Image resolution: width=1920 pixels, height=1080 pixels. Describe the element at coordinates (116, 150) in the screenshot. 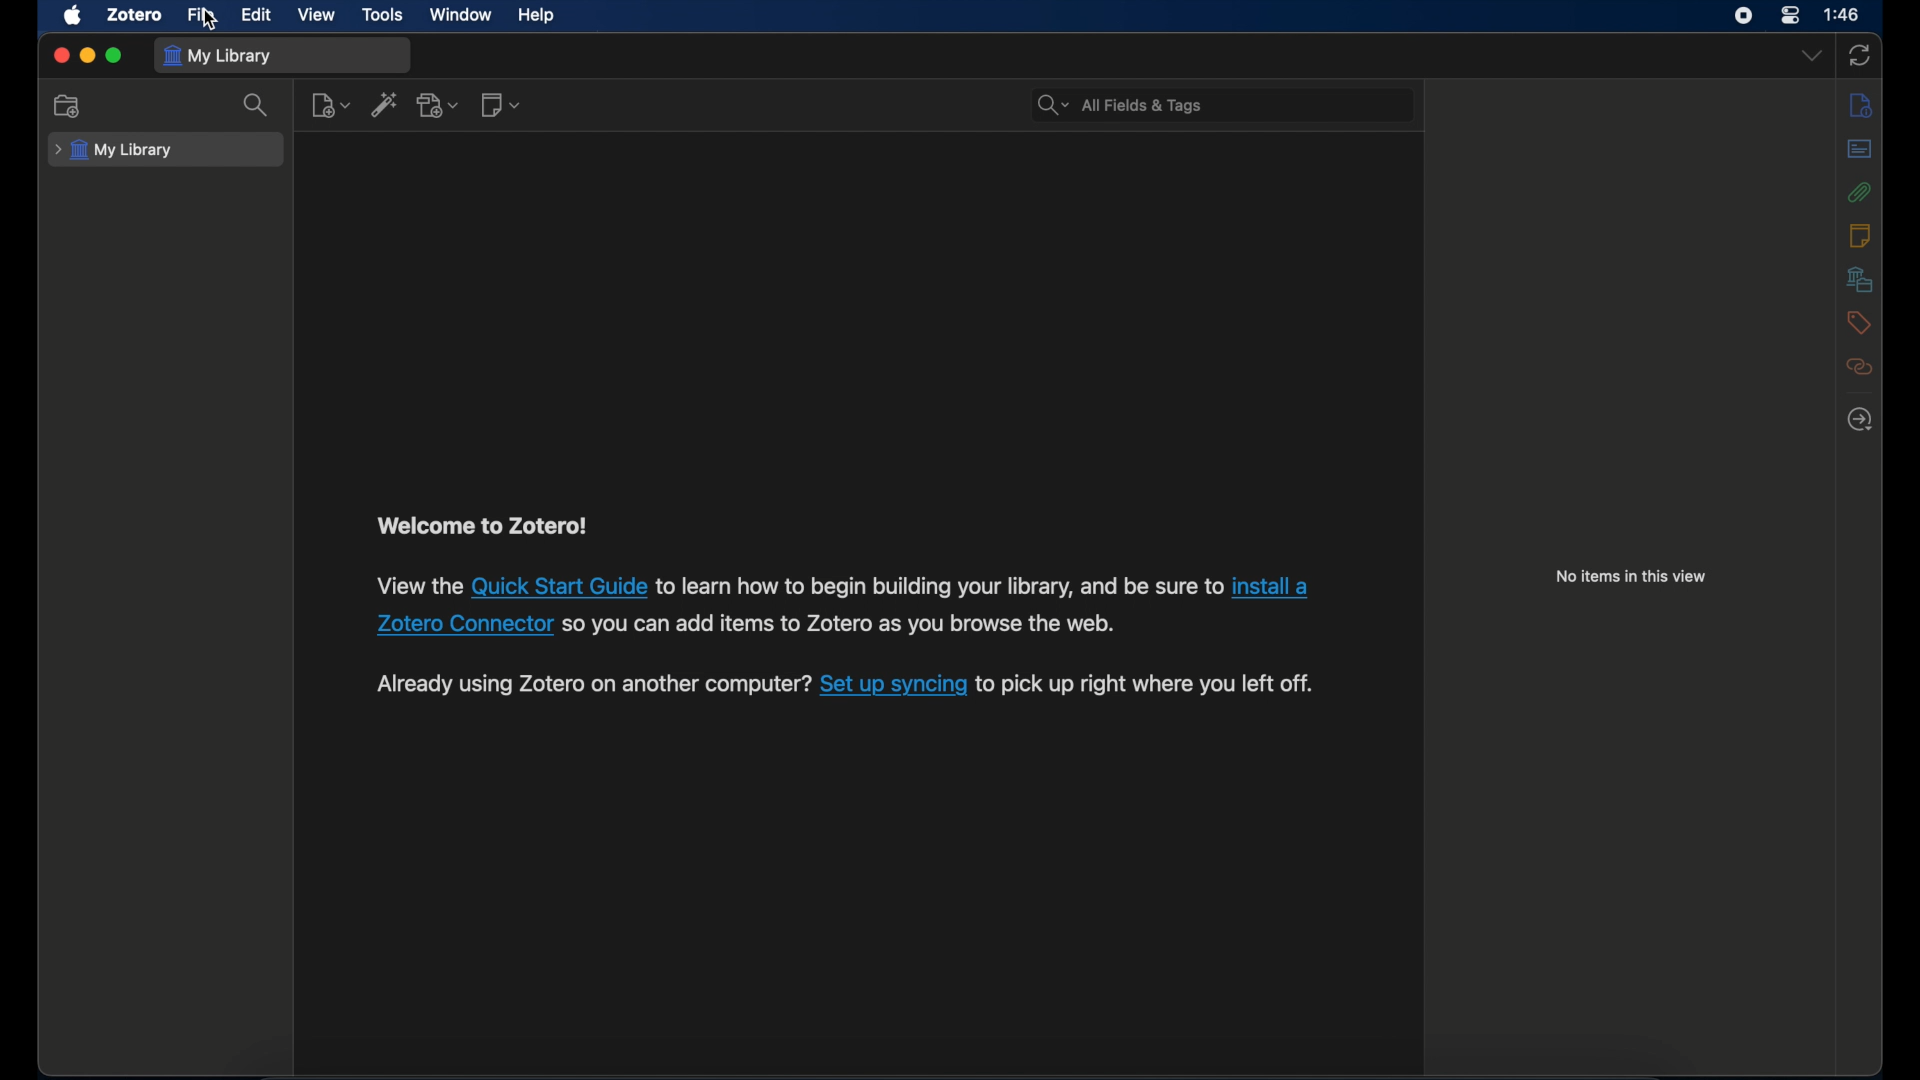

I see `my library` at that location.